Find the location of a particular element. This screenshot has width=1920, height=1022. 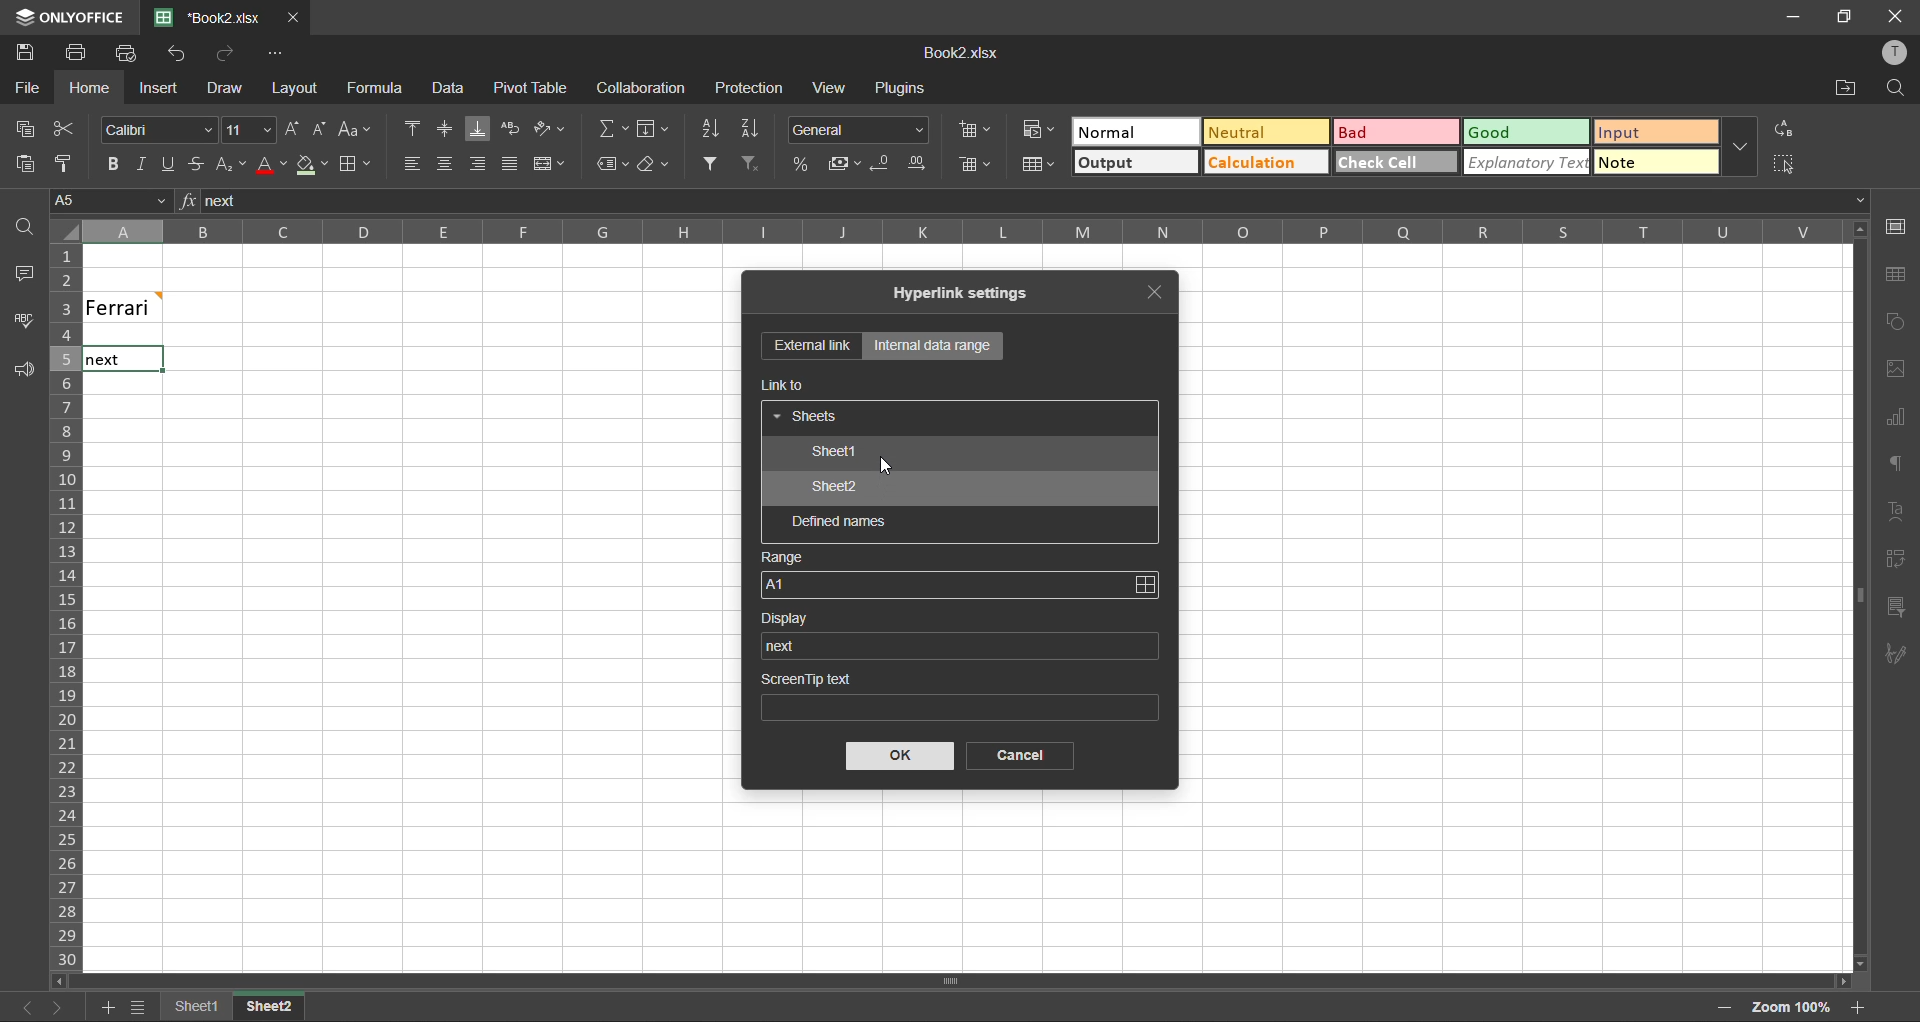

align  right is located at coordinates (479, 169).